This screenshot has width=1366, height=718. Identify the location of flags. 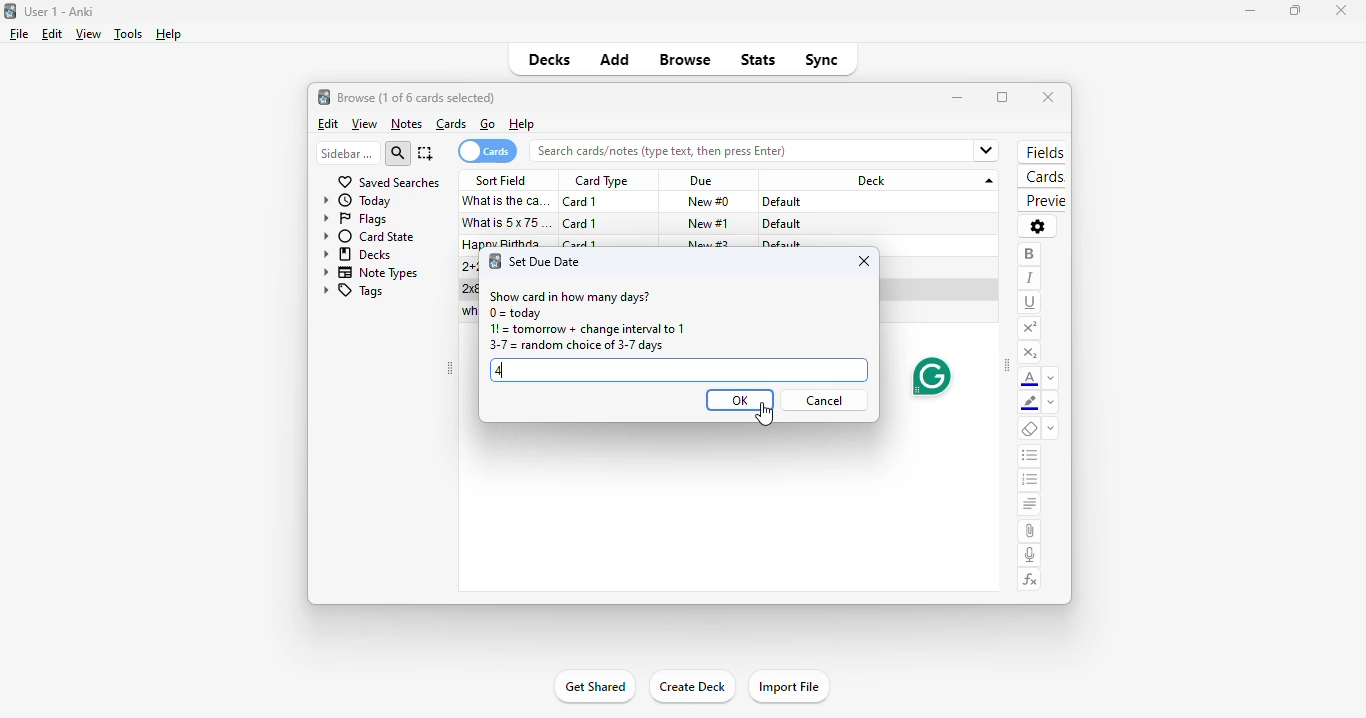
(355, 220).